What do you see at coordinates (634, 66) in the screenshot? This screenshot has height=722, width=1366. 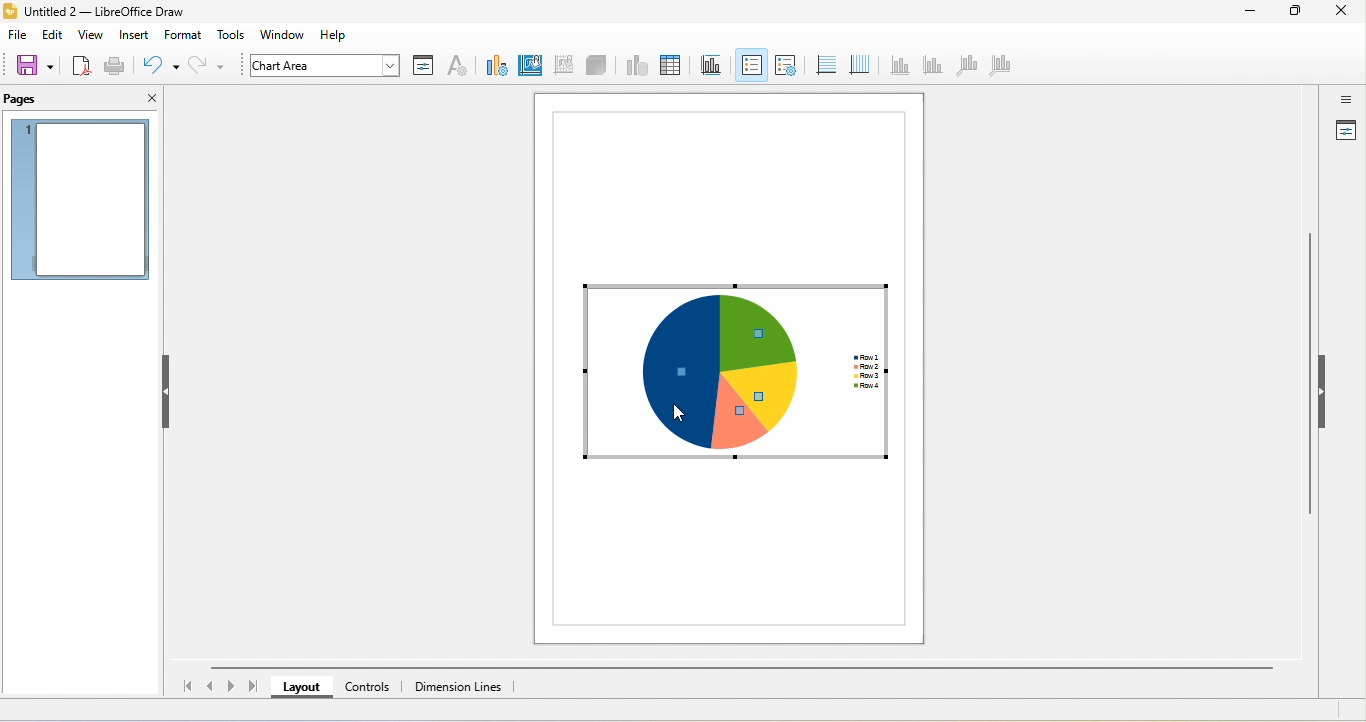 I see `data ranges` at bounding box center [634, 66].